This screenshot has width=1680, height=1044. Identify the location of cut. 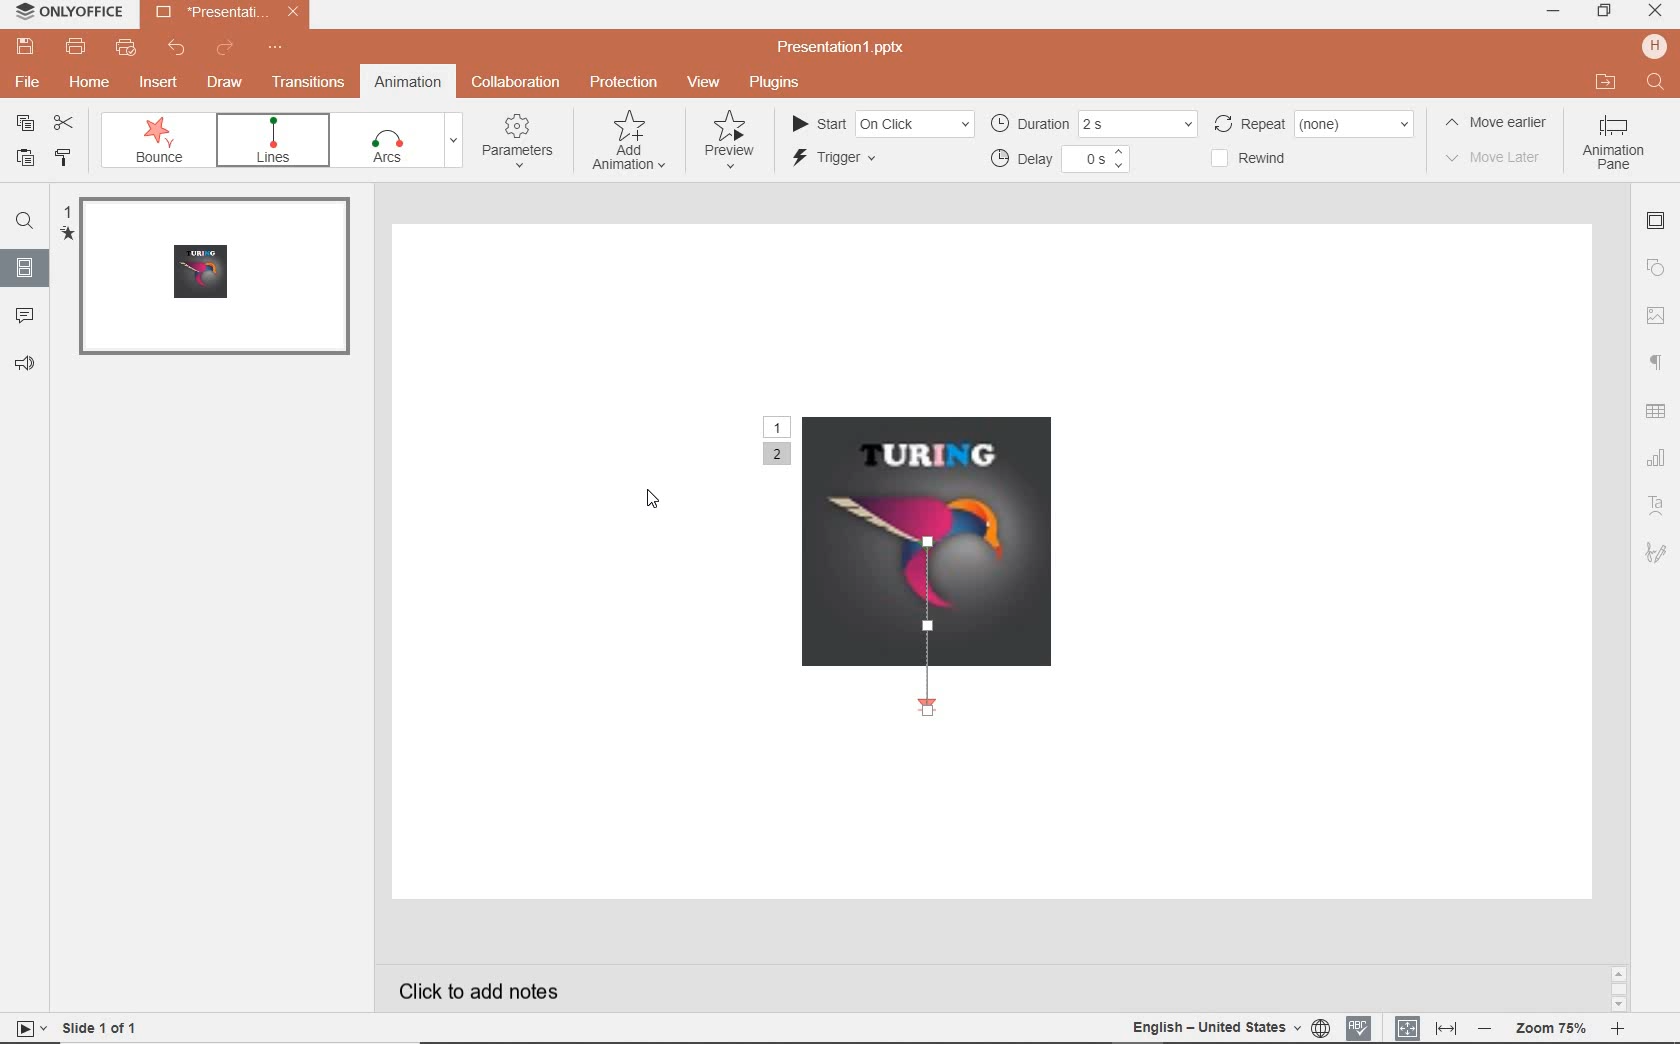
(64, 123).